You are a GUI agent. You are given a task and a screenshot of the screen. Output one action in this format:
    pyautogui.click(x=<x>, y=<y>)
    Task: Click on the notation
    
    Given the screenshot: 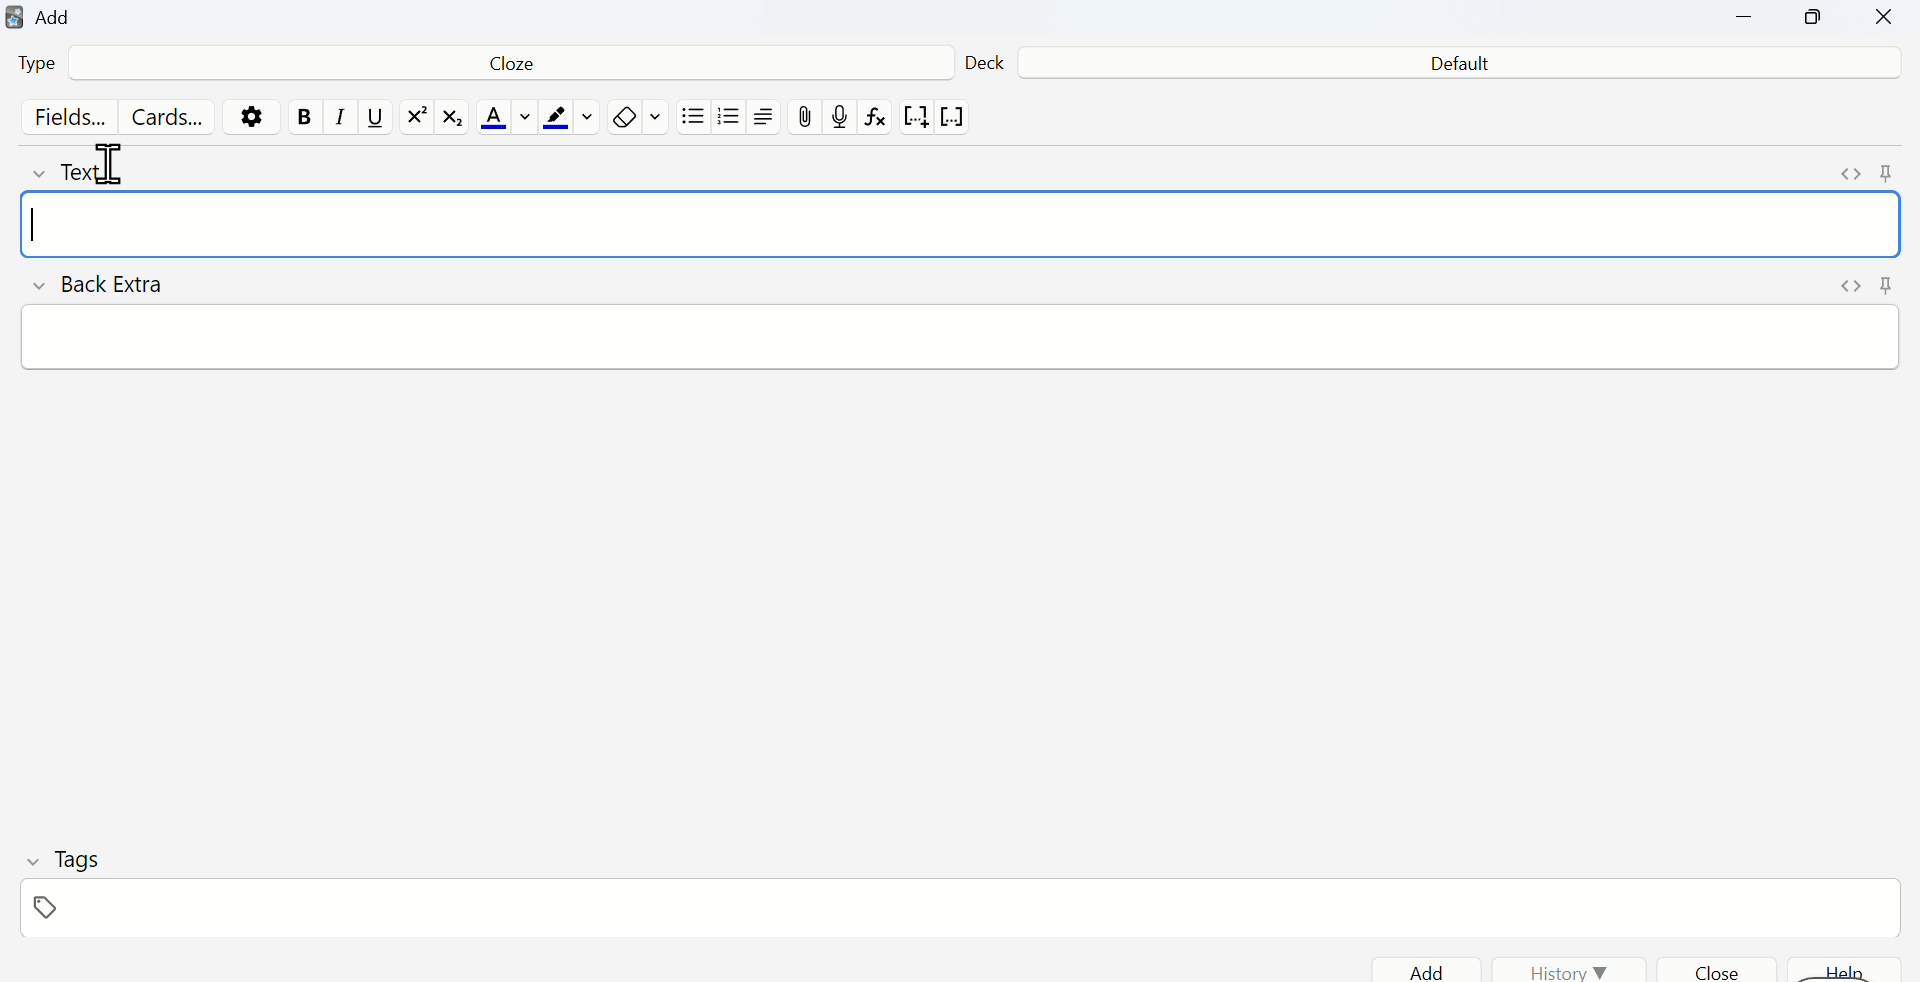 What is the action you would take?
    pyautogui.click(x=915, y=120)
    